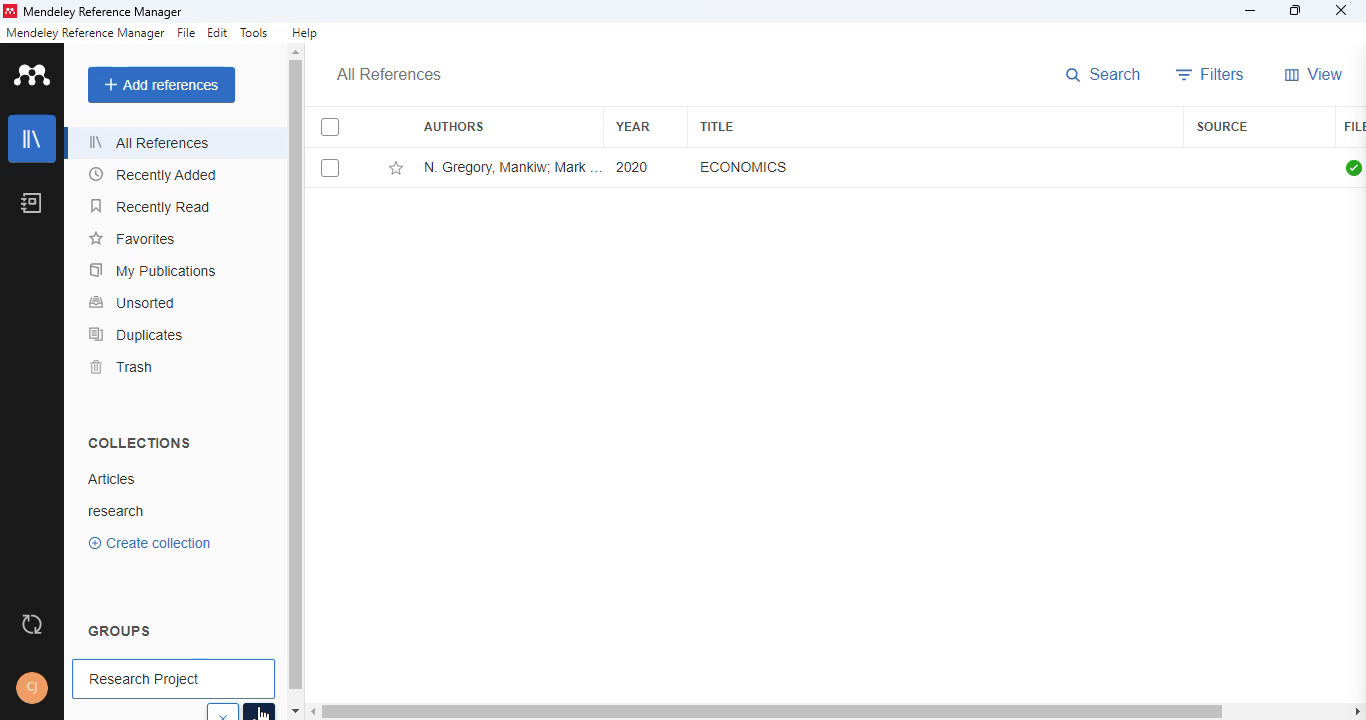 The width and height of the screenshot is (1366, 720). What do you see at coordinates (1297, 10) in the screenshot?
I see `maximize` at bounding box center [1297, 10].